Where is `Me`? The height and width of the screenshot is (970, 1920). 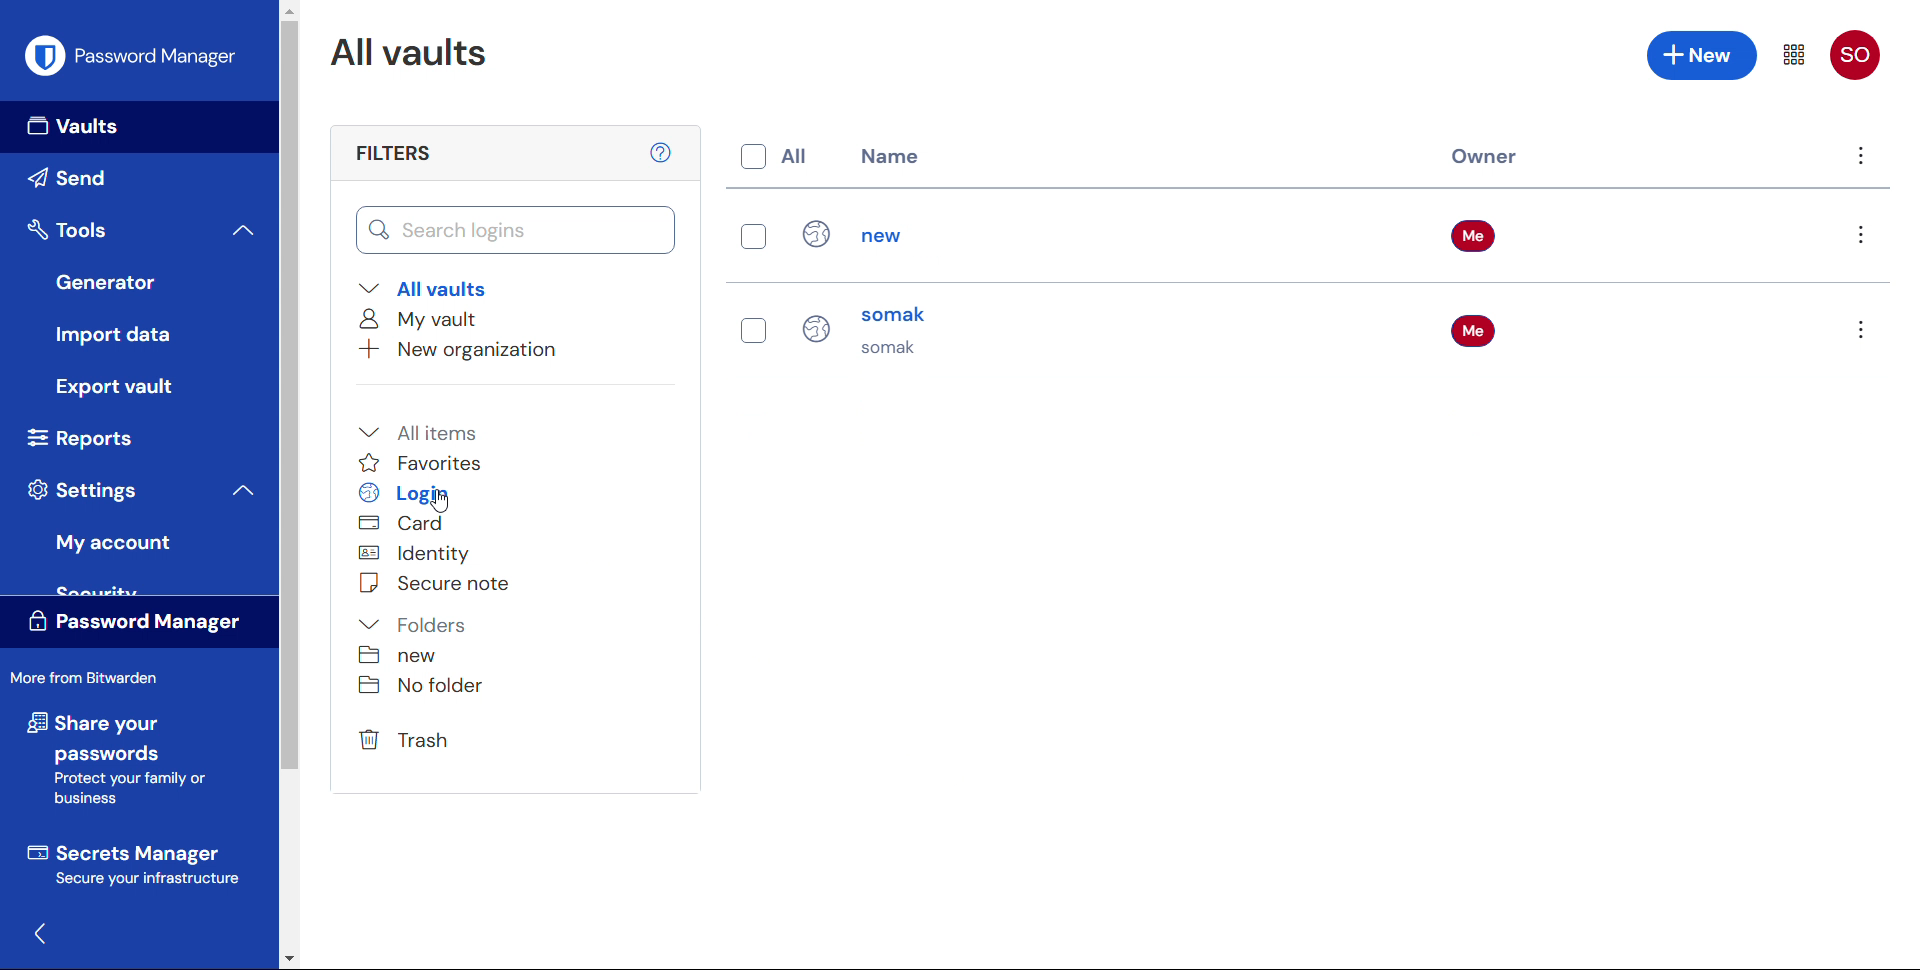
Me is located at coordinates (1472, 233).